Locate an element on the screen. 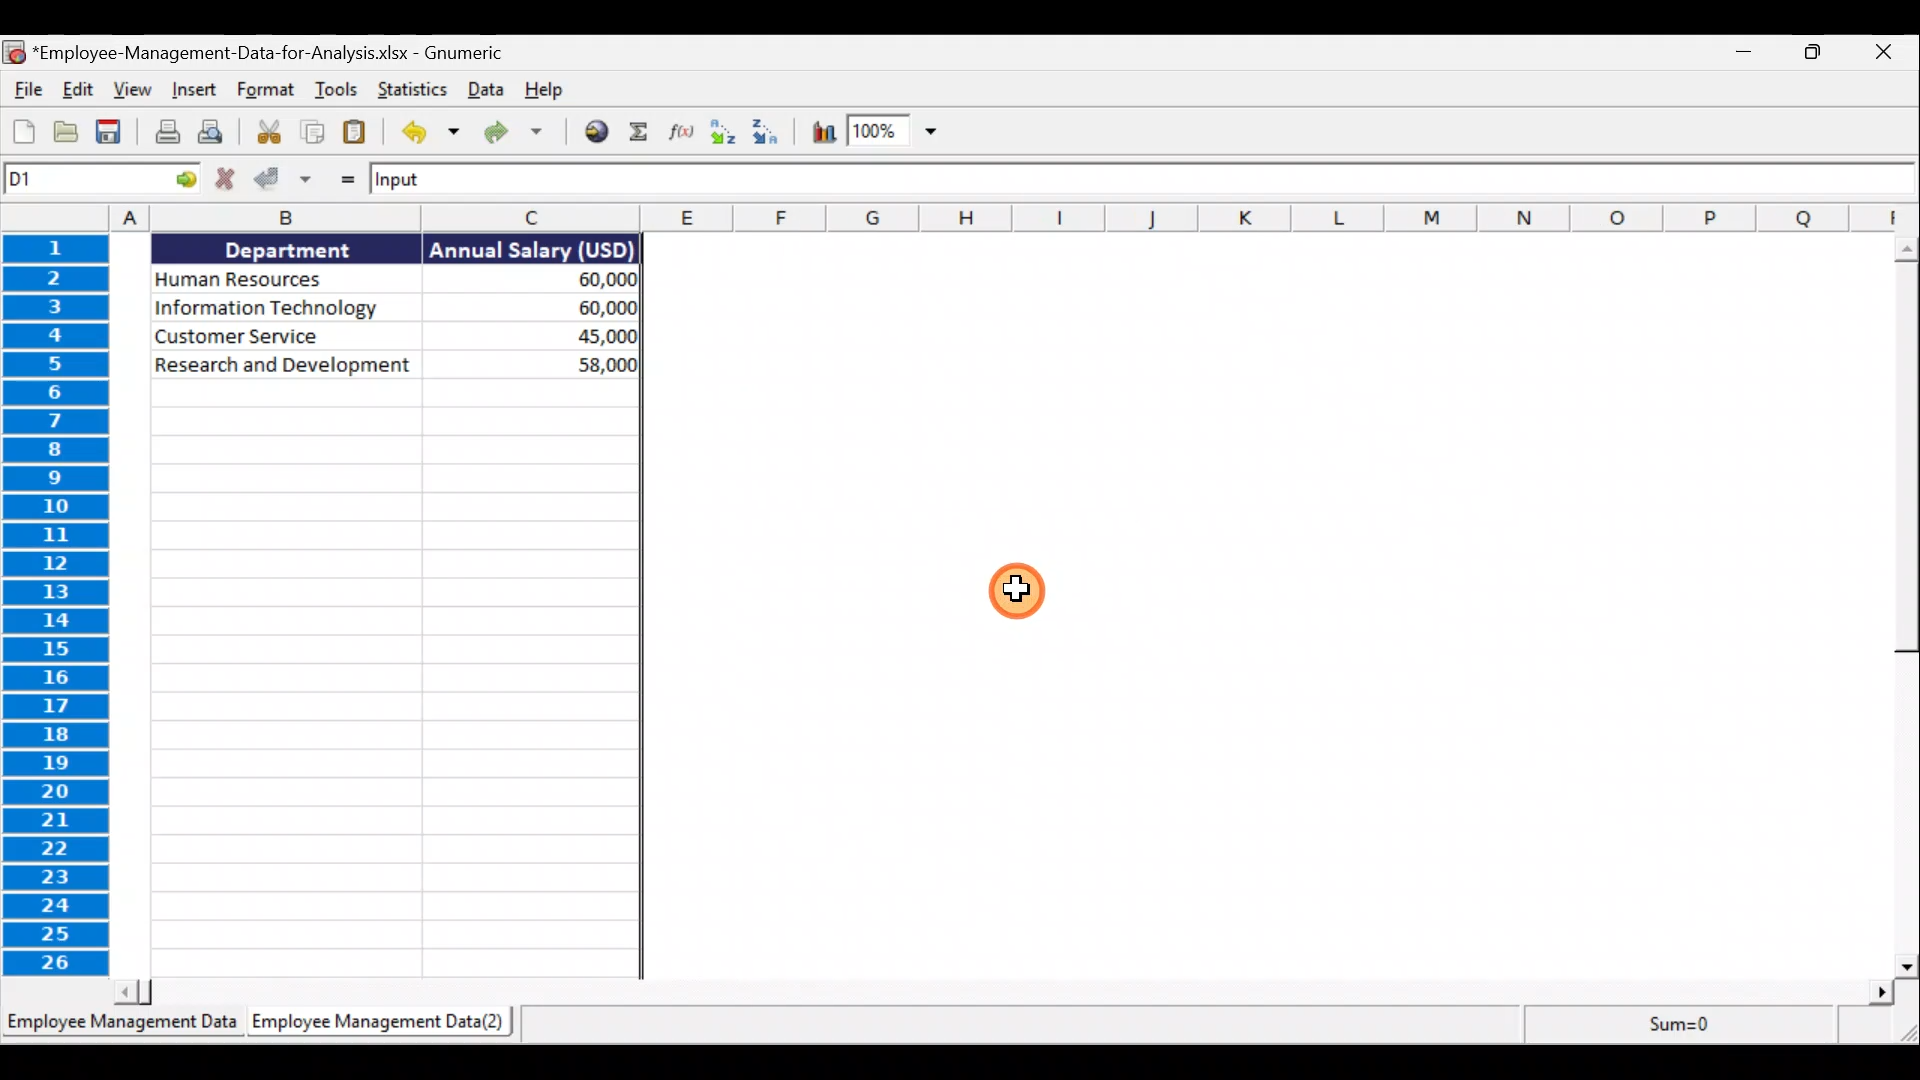  Document name is located at coordinates (260, 49).